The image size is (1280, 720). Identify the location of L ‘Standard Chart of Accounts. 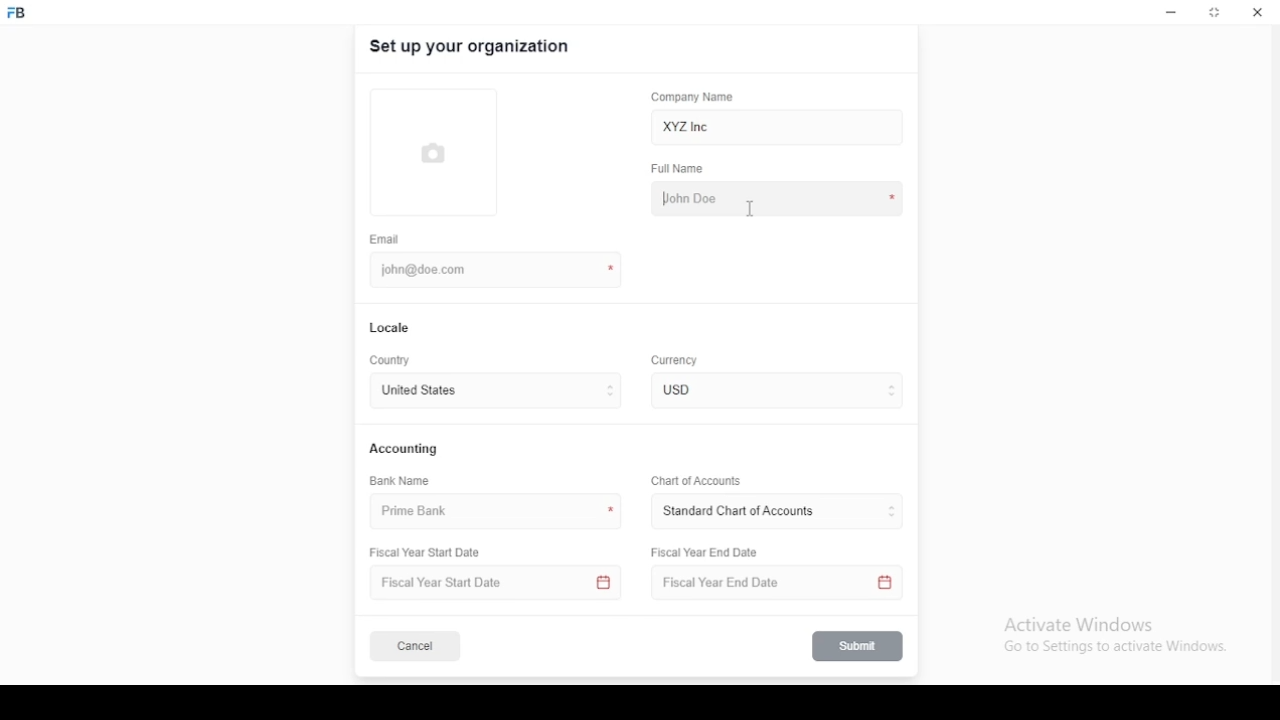
(737, 512).